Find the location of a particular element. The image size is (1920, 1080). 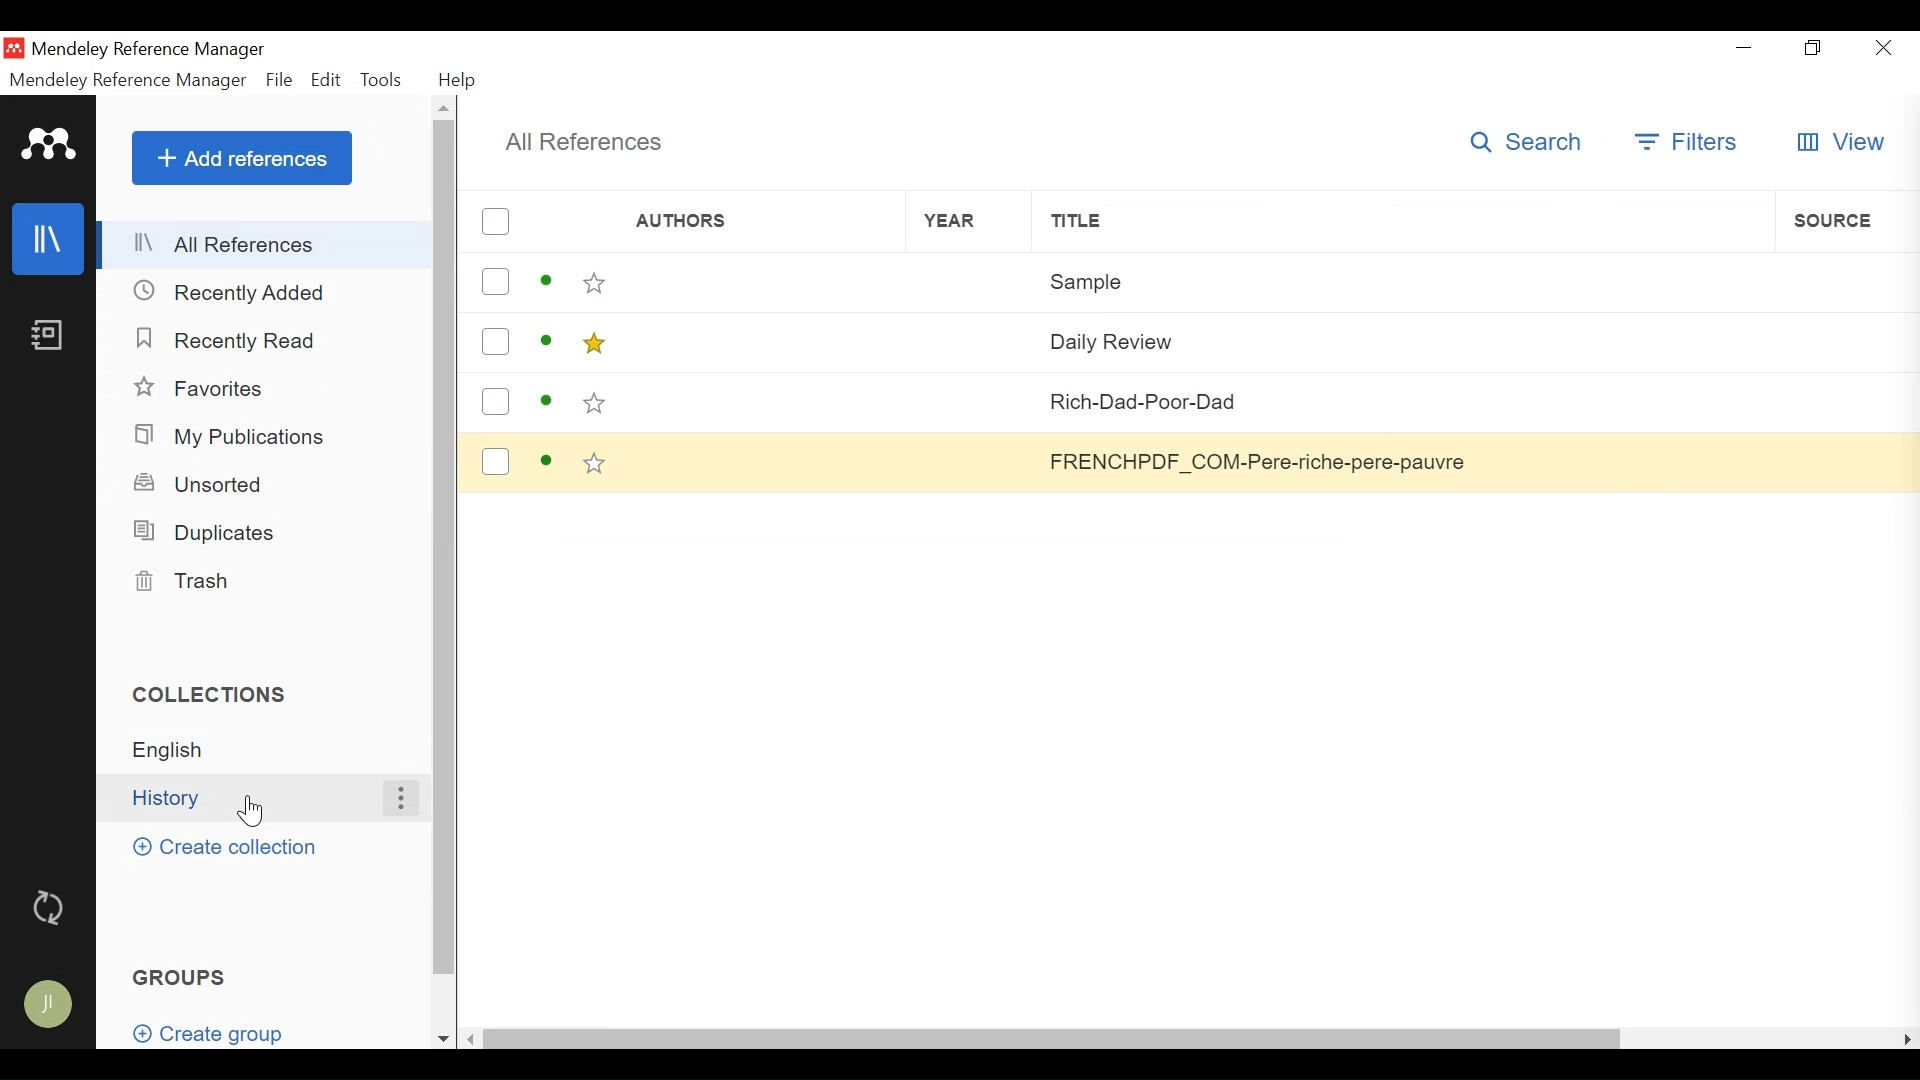

minimize is located at coordinates (1748, 47).